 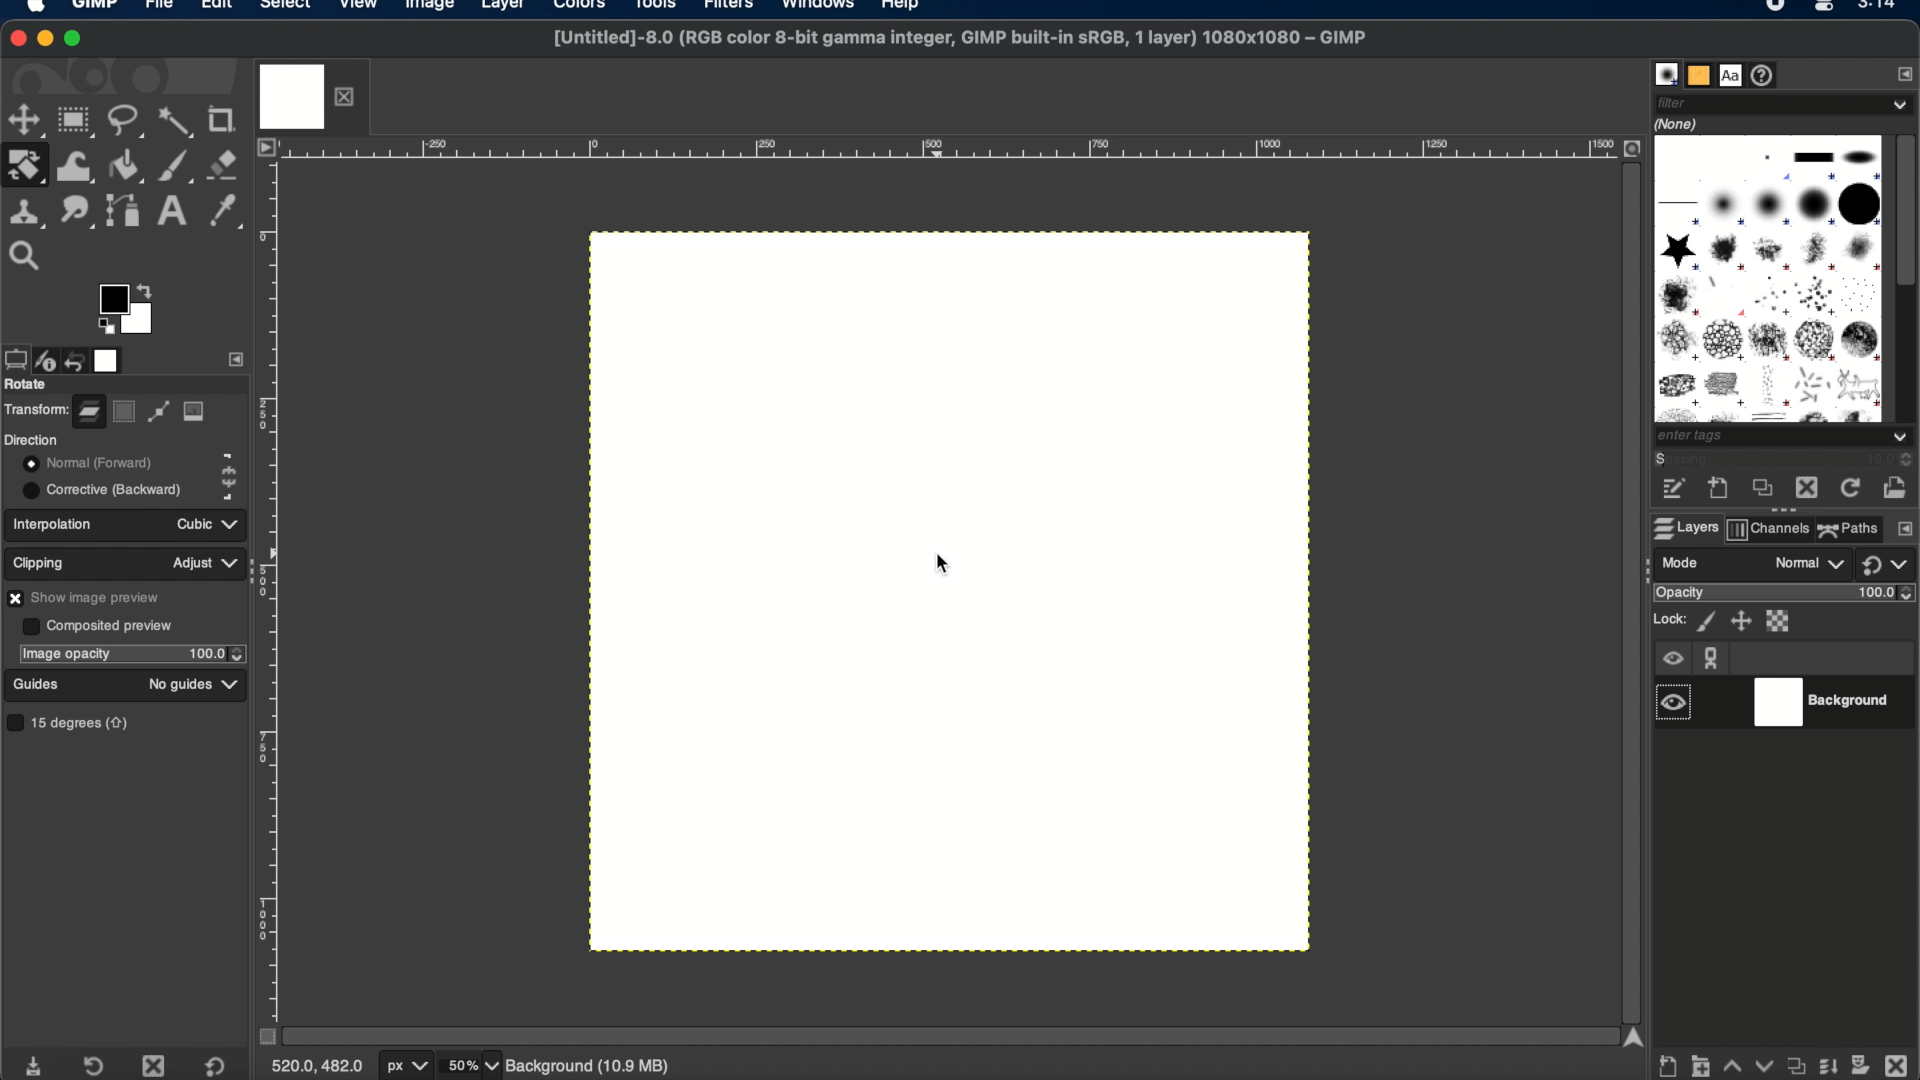 I want to click on margin, so click(x=273, y=586).